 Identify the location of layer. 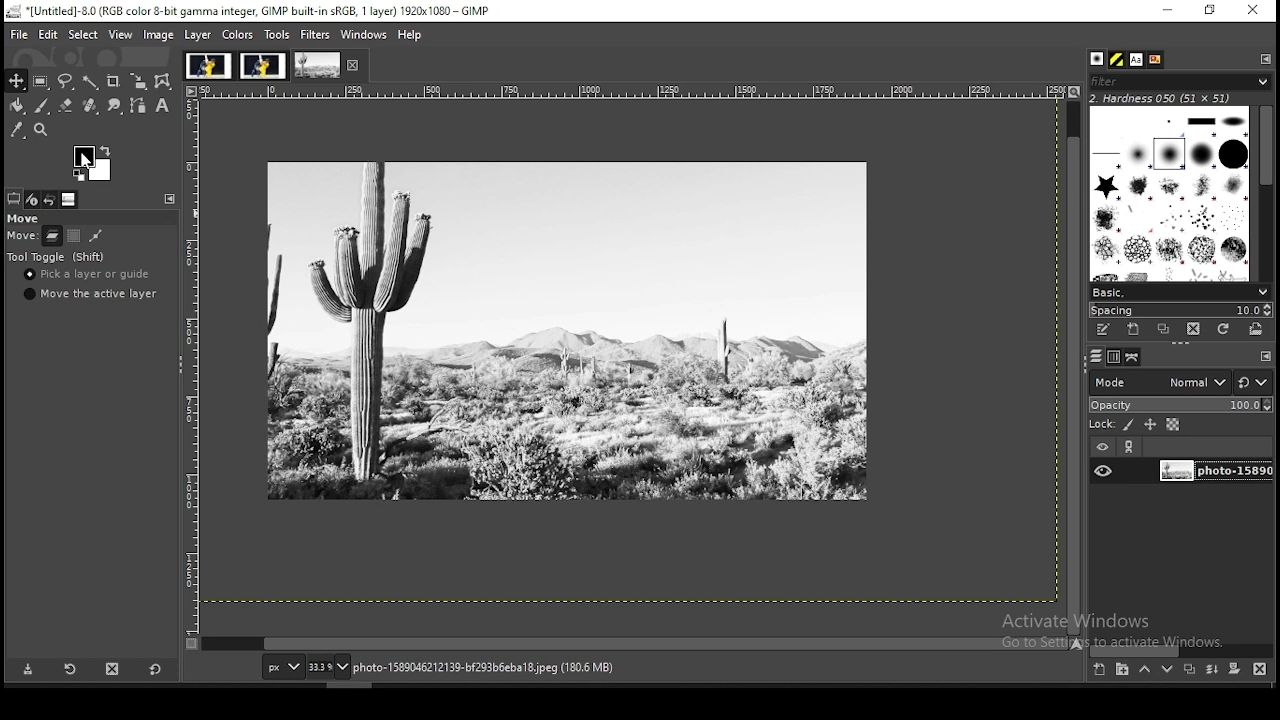
(1213, 472).